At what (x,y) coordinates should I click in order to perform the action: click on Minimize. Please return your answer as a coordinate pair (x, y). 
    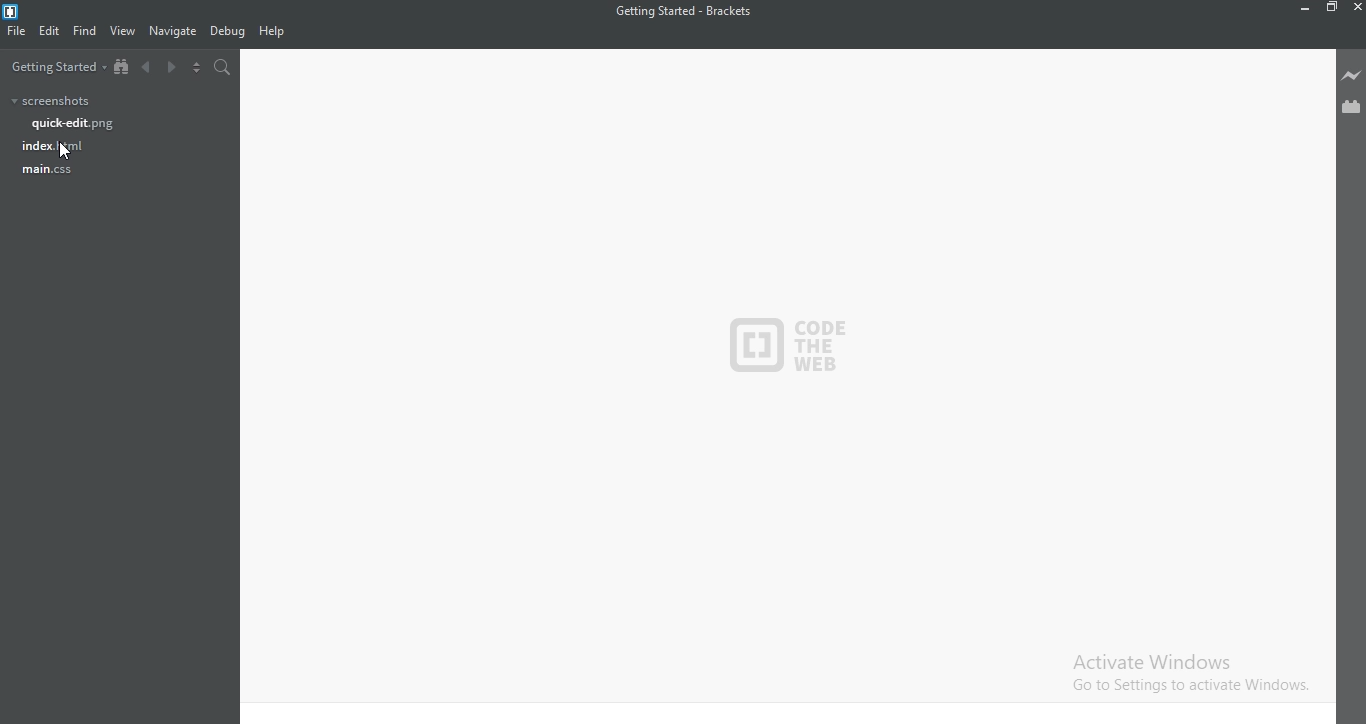
    Looking at the image, I should click on (1304, 8).